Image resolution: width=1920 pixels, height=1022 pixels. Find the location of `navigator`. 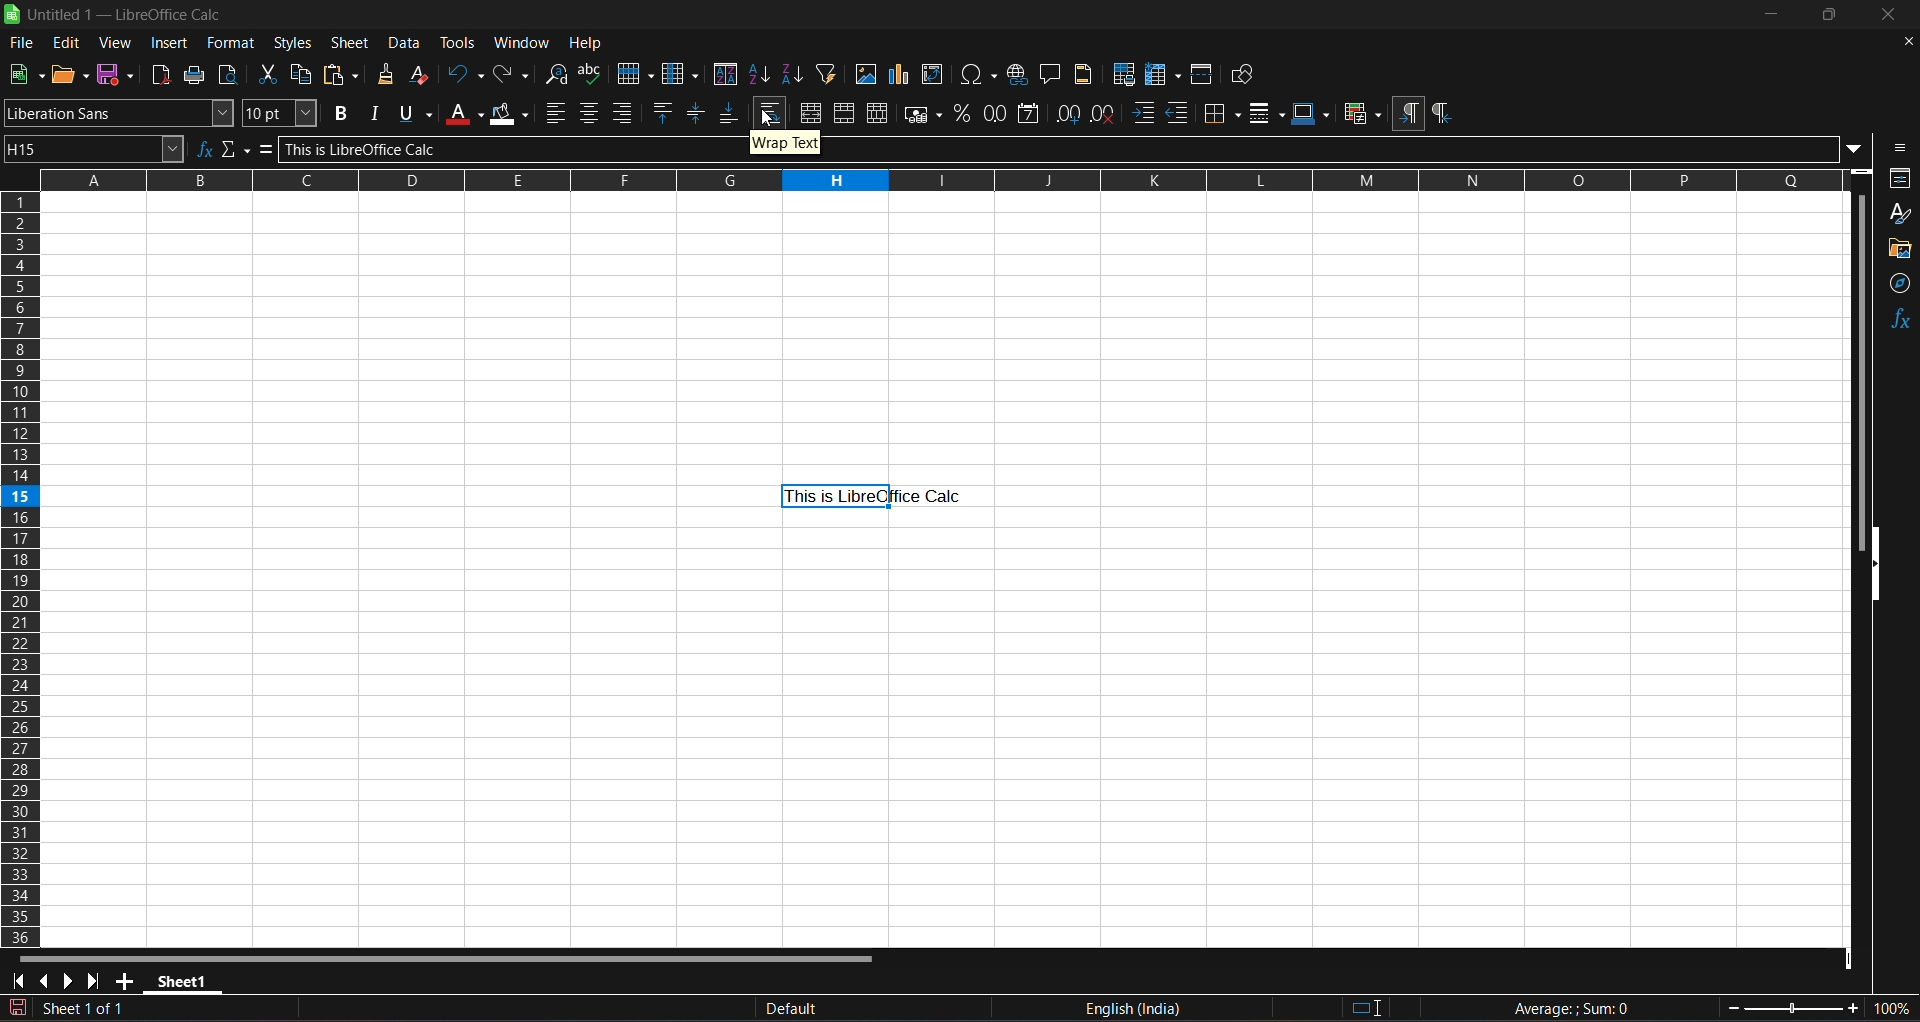

navigator is located at coordinates (1897, 286).